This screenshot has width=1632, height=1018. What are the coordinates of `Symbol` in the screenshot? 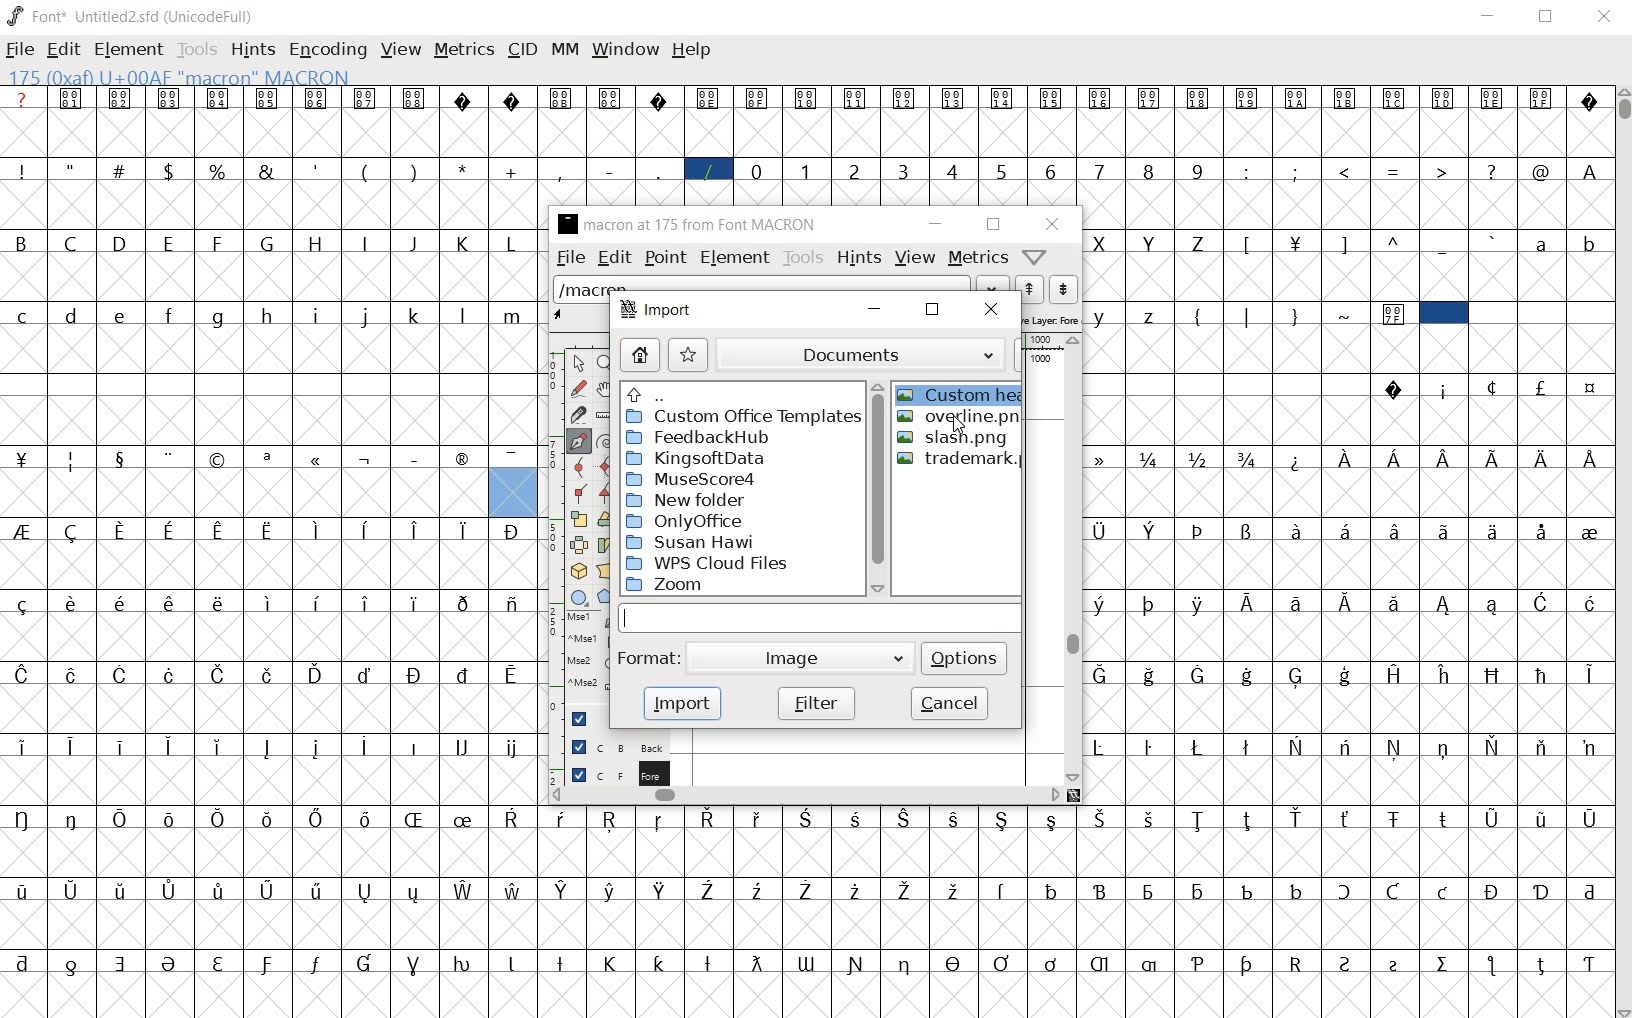 It's located at (1542, 456).